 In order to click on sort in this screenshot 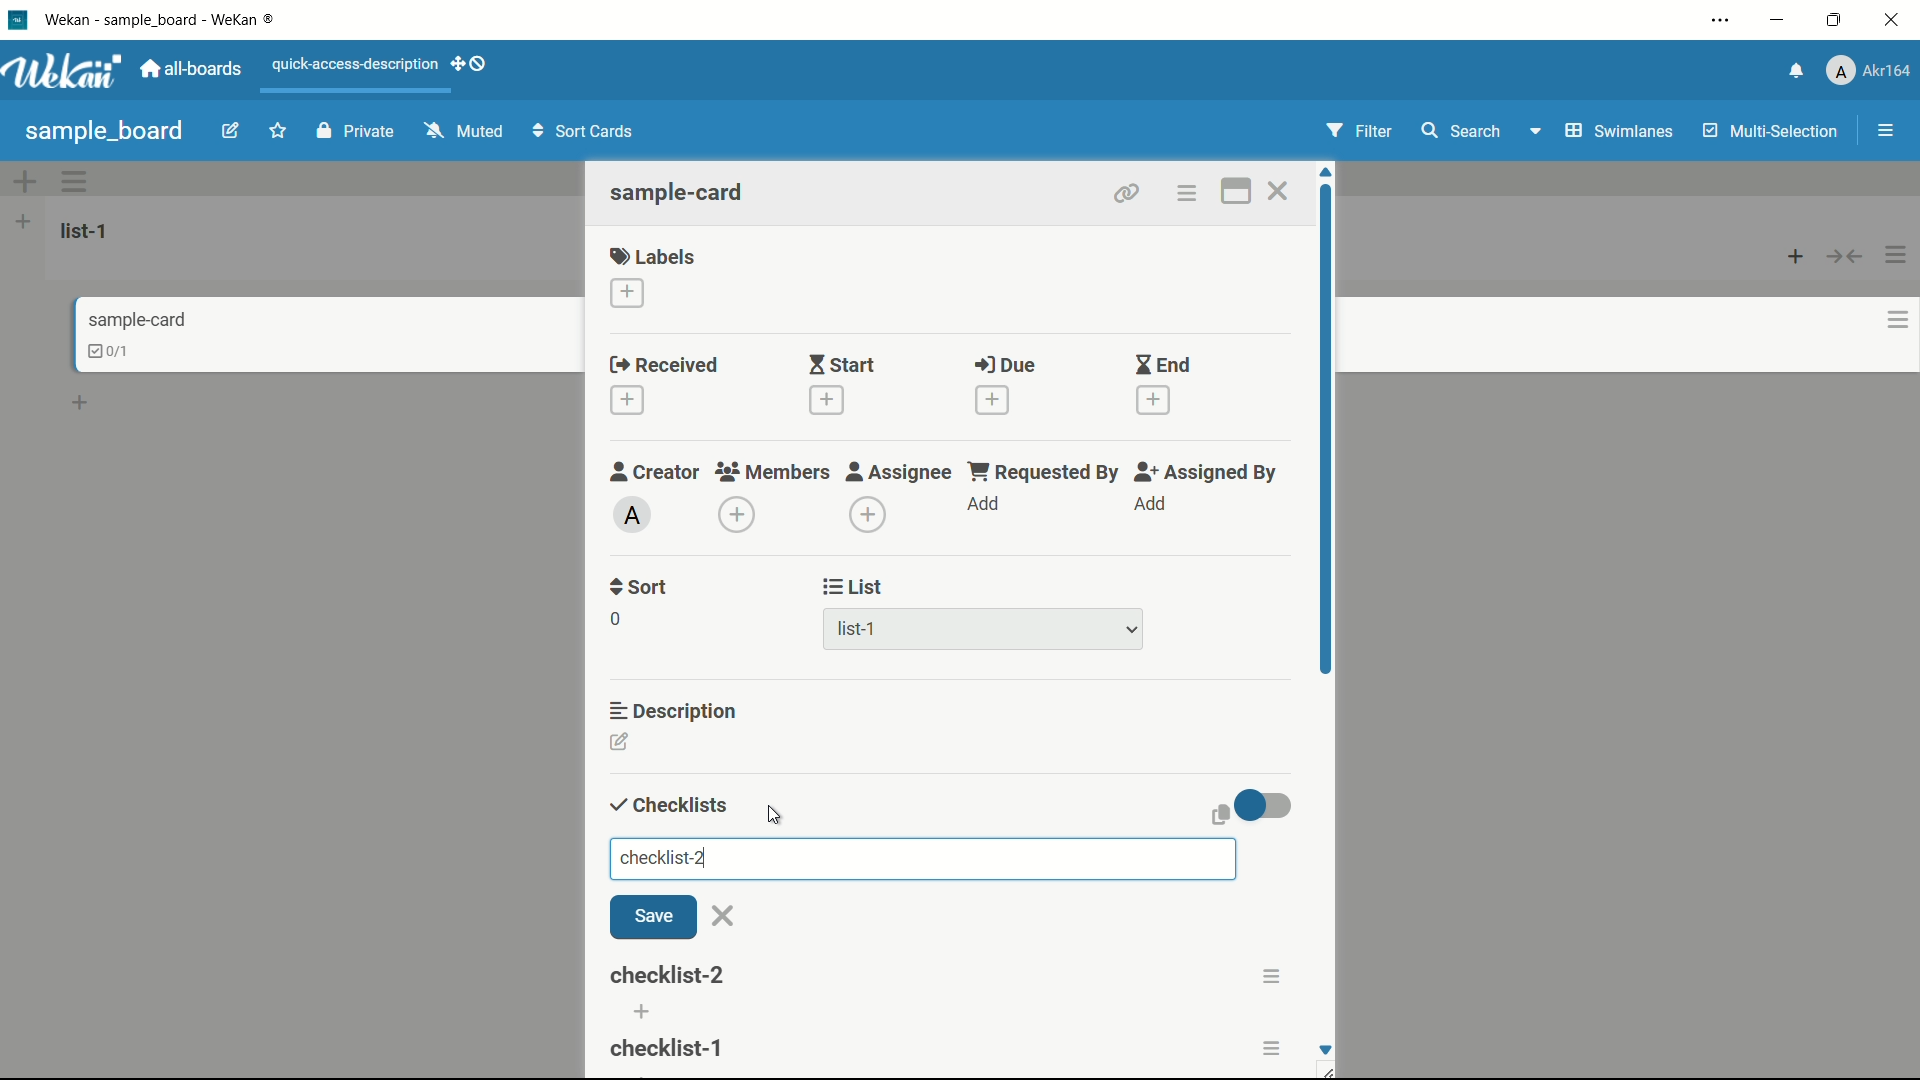, I will do `click(640, 587)`.